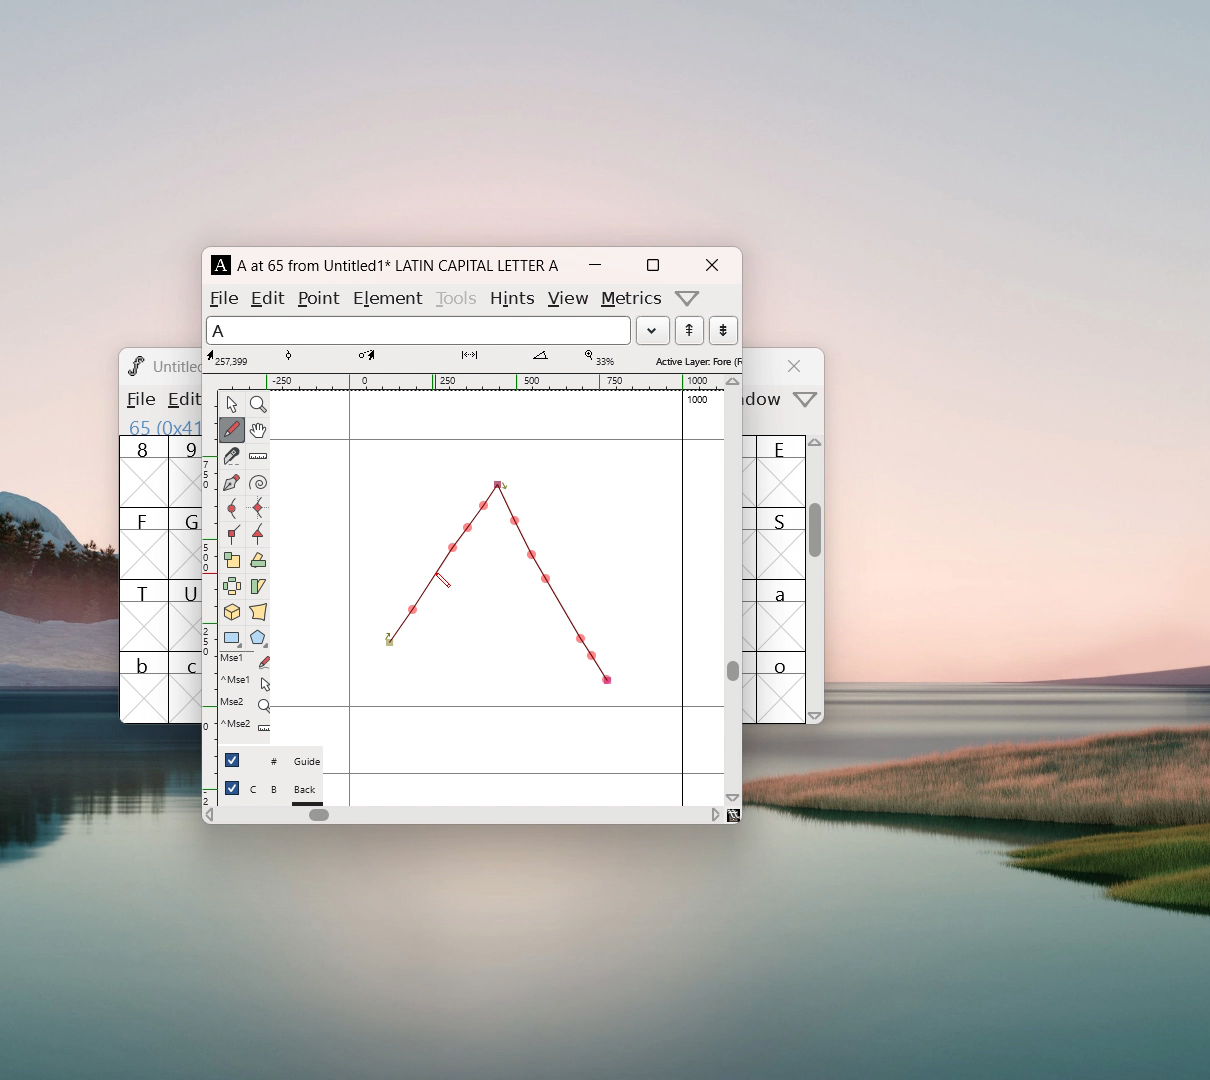  What do you see at coordinates (231, 533) in the screenshot?
I see `add a corner point` at bounding box center [231, 533].